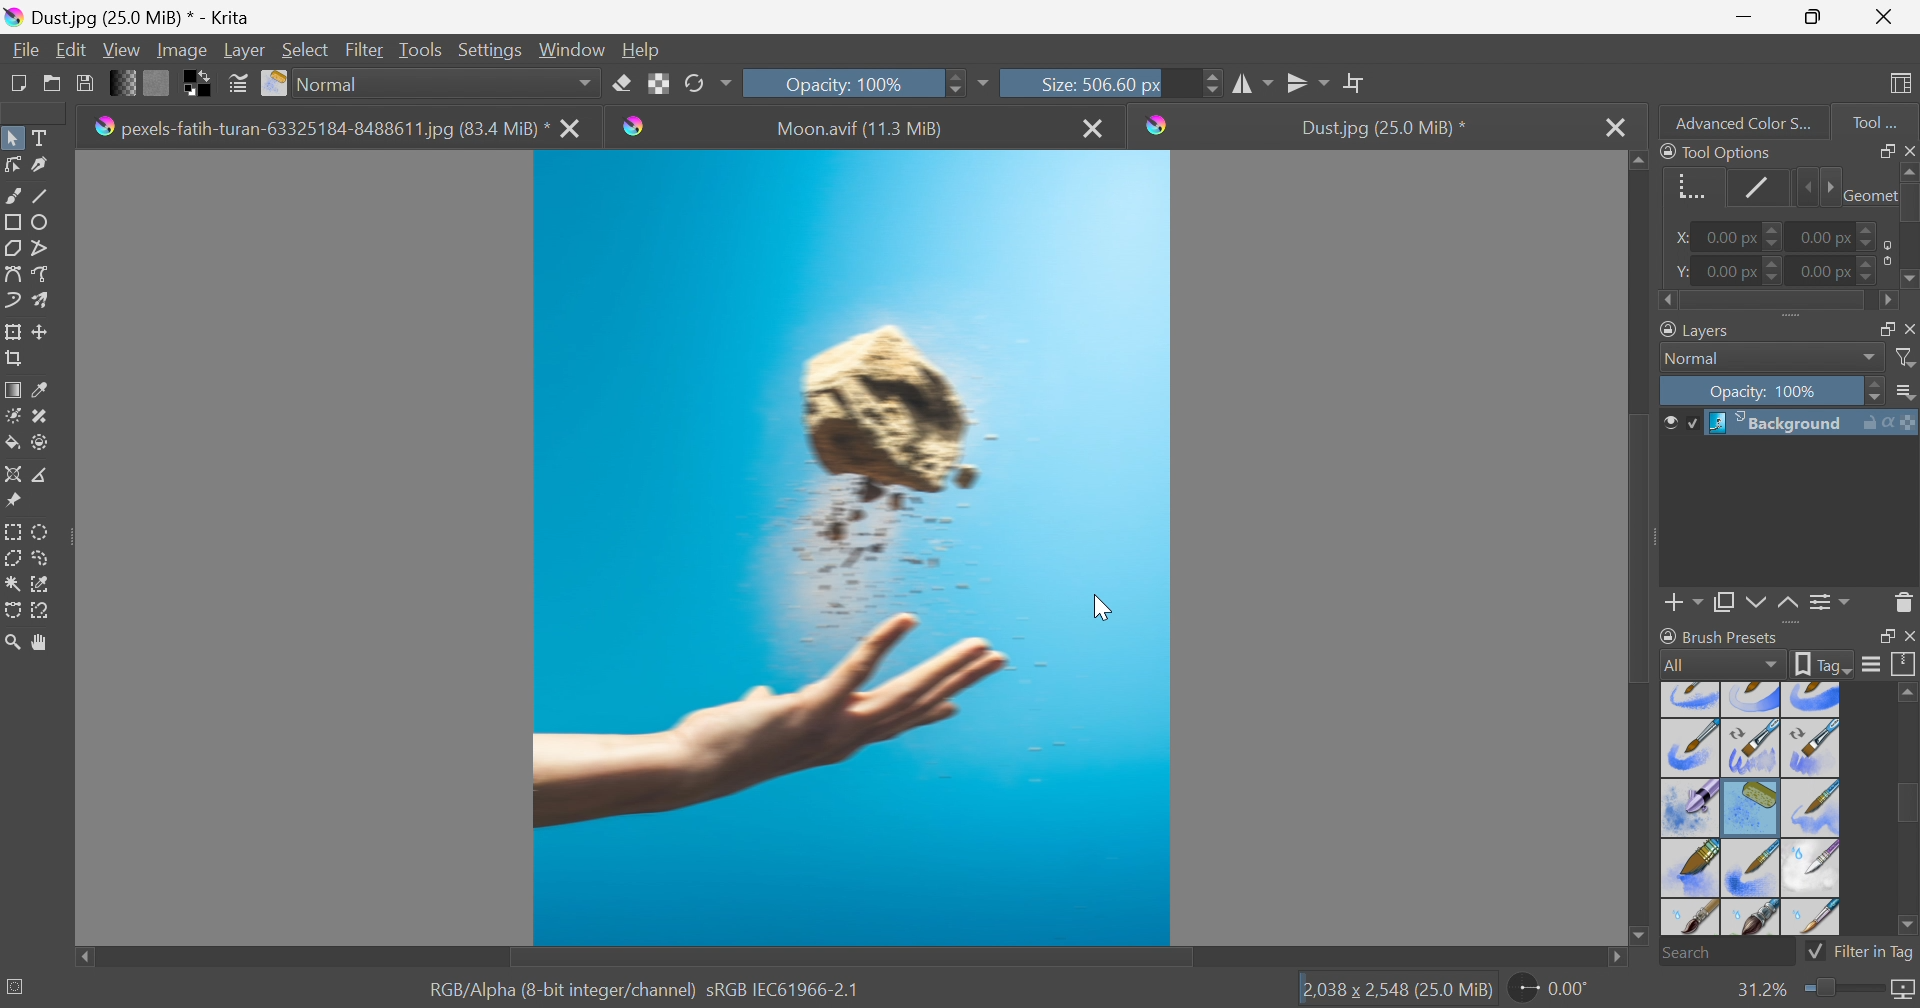  I want to click on All, so click(1721, 664).